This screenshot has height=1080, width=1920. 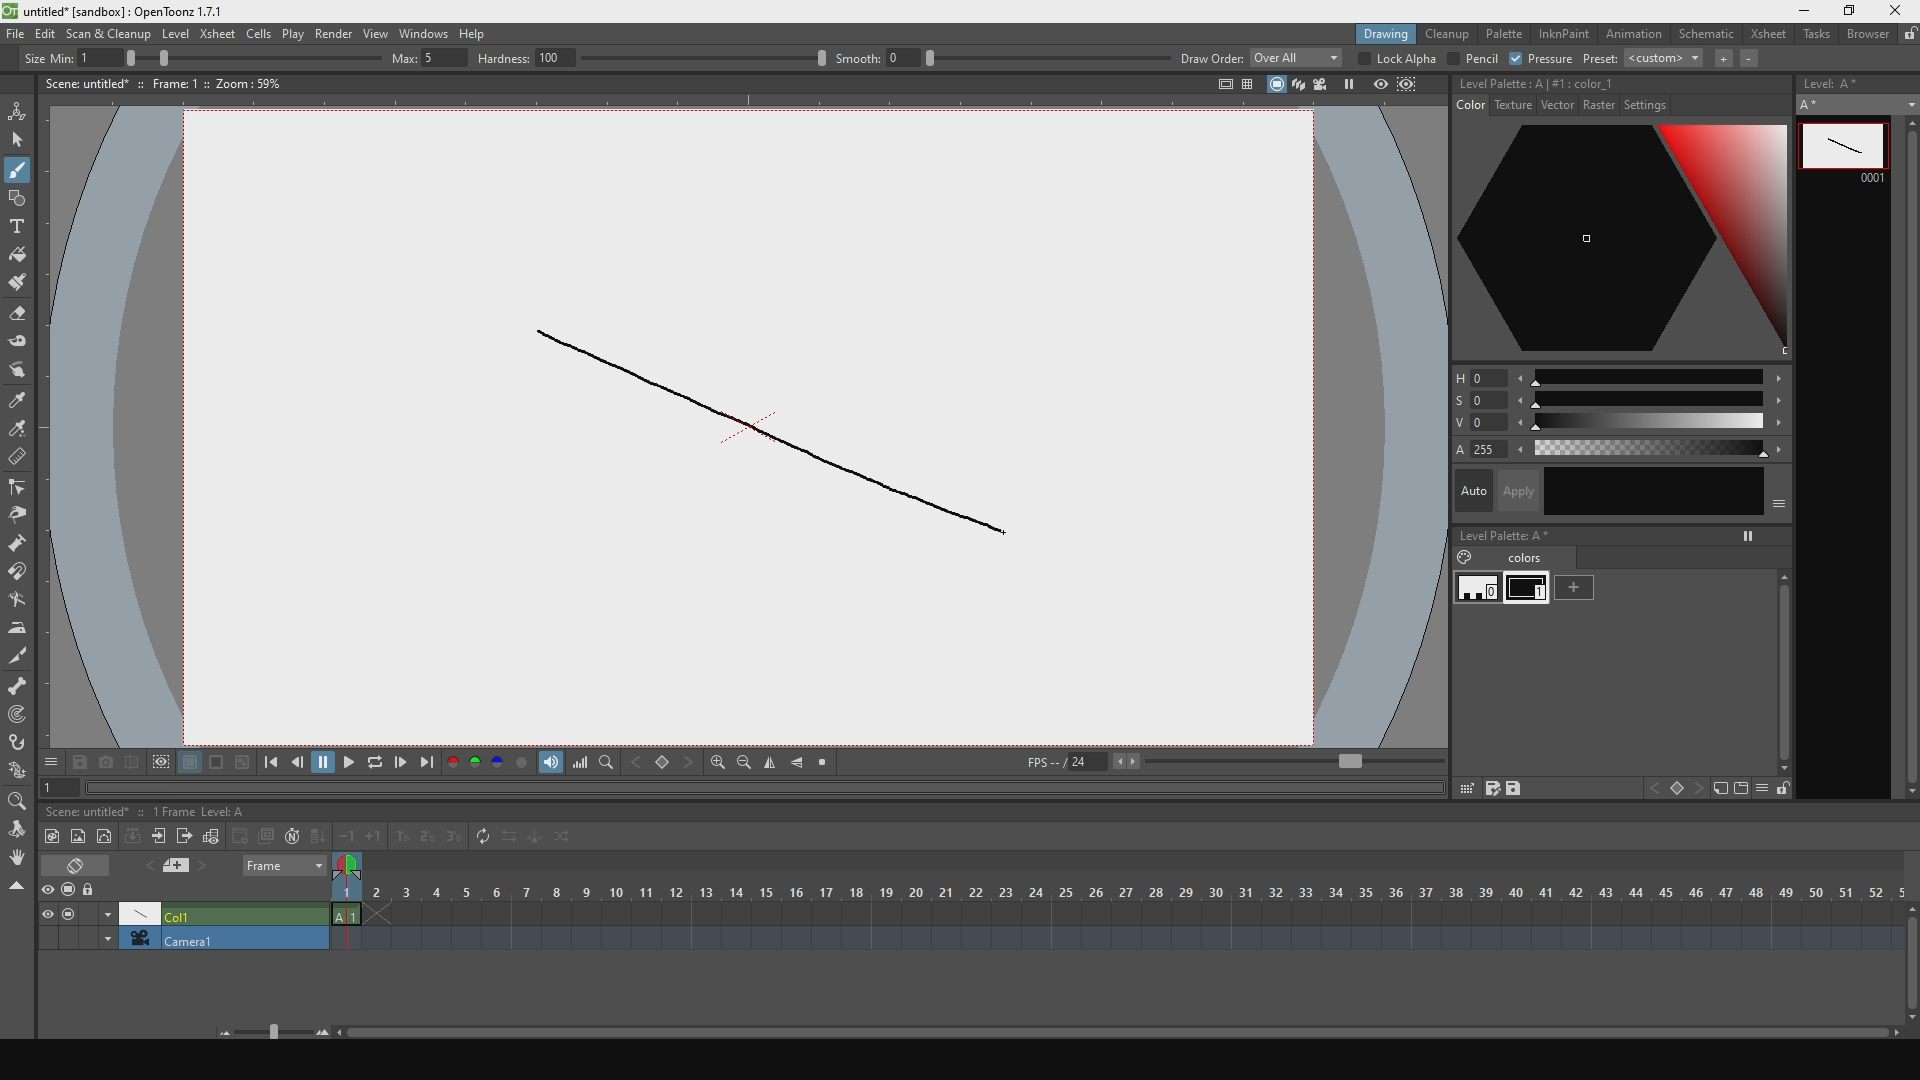 I want to click on maximize, so click(x=1849, y=12).